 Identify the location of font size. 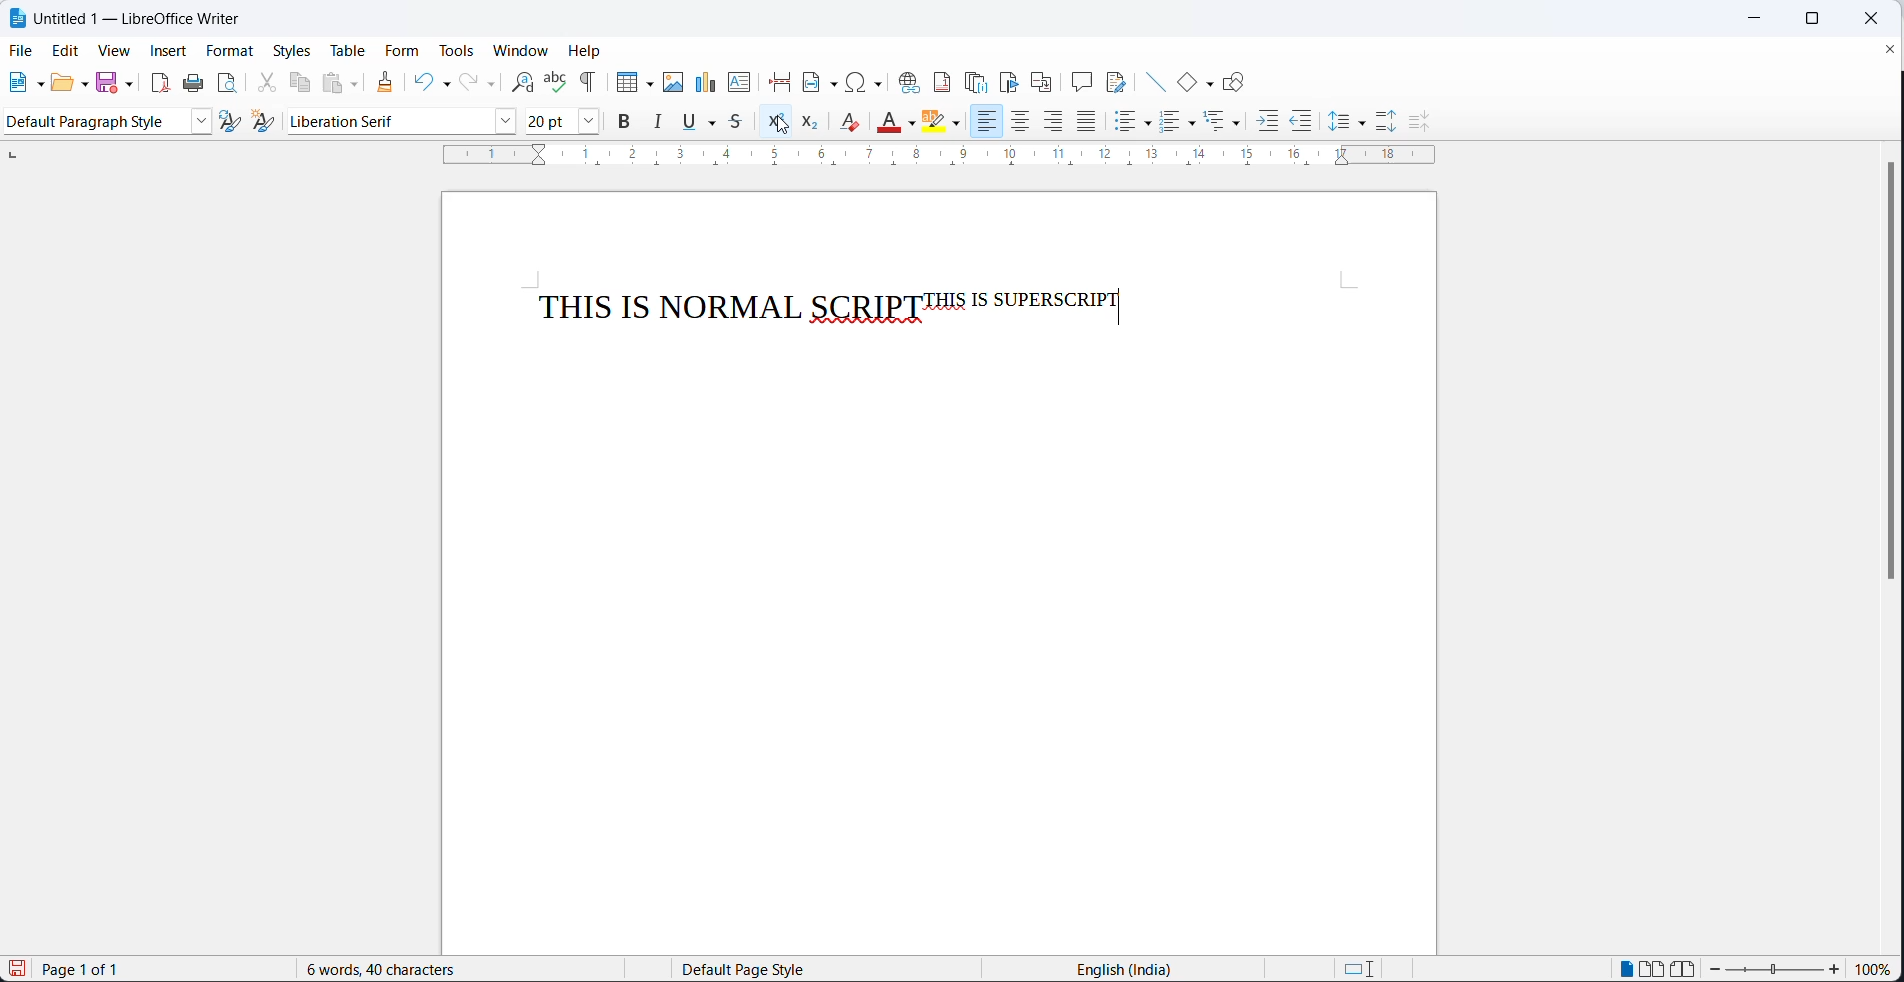
(552, 120).